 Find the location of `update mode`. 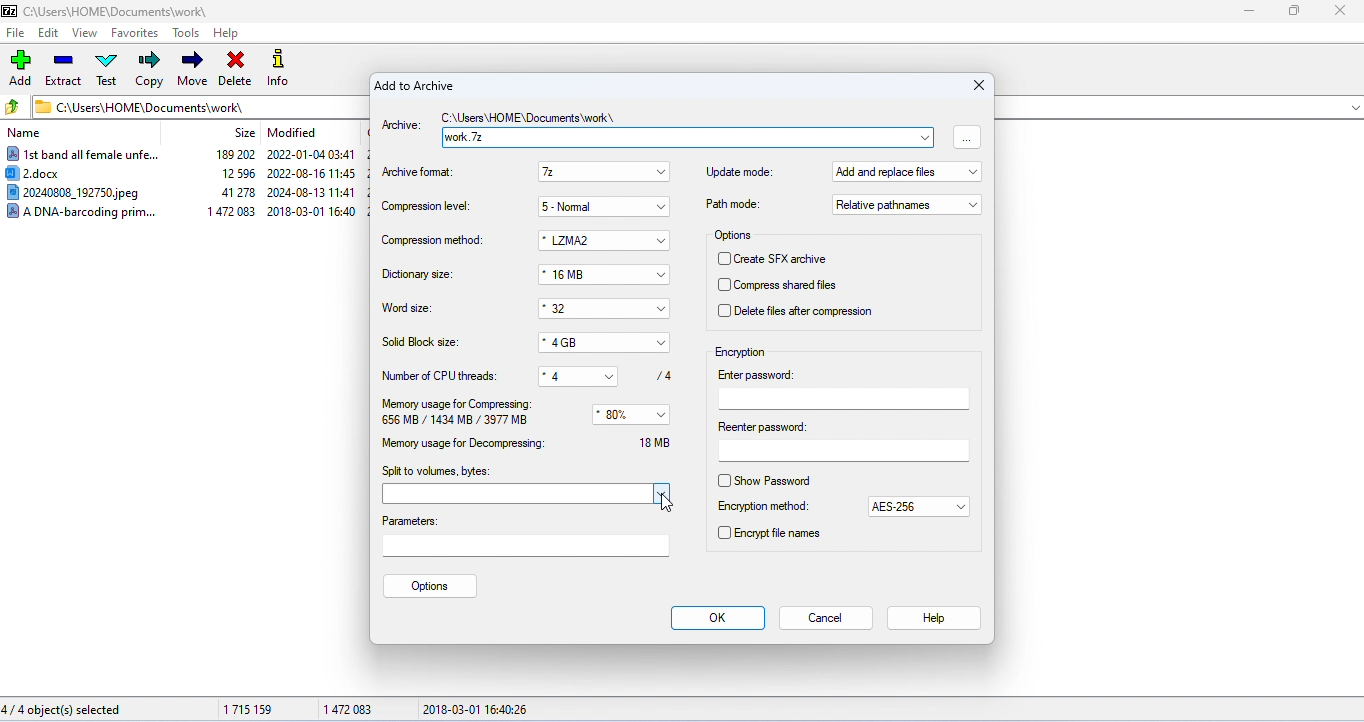

update mode is located at coordinates (740, 171).